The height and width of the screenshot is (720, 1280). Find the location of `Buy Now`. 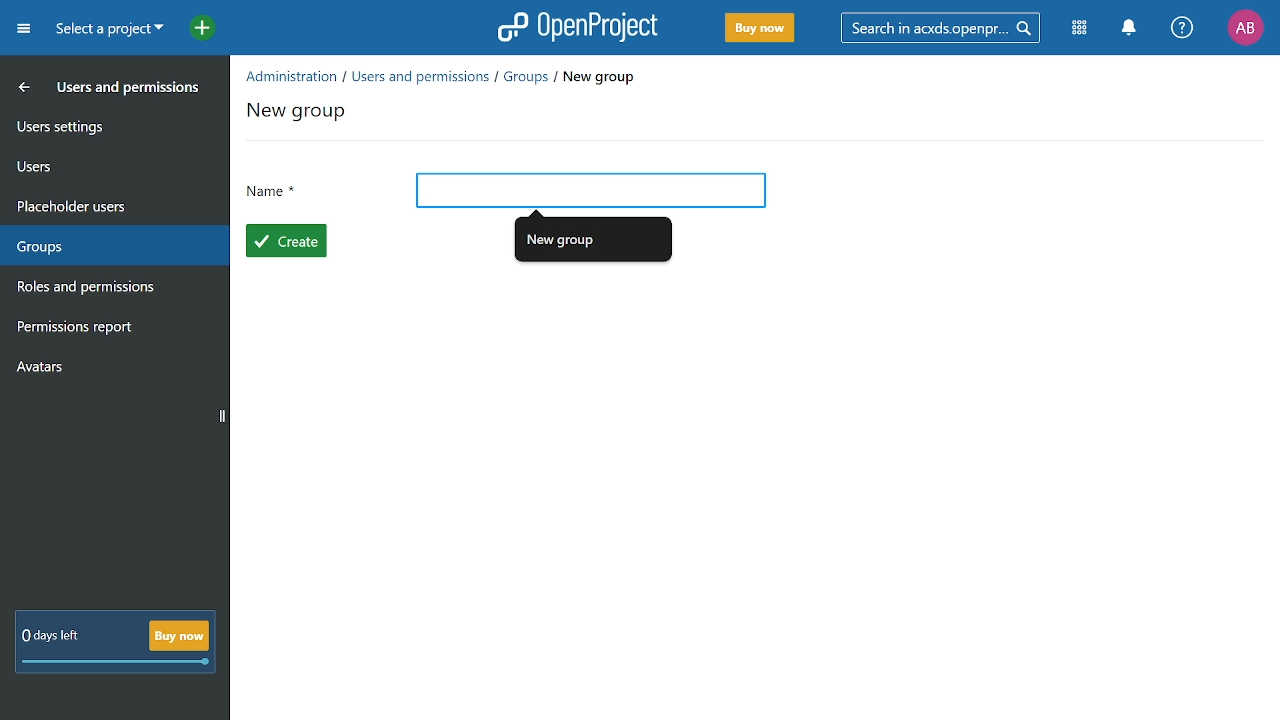

Buy Now is located at coordinates (760, 29).